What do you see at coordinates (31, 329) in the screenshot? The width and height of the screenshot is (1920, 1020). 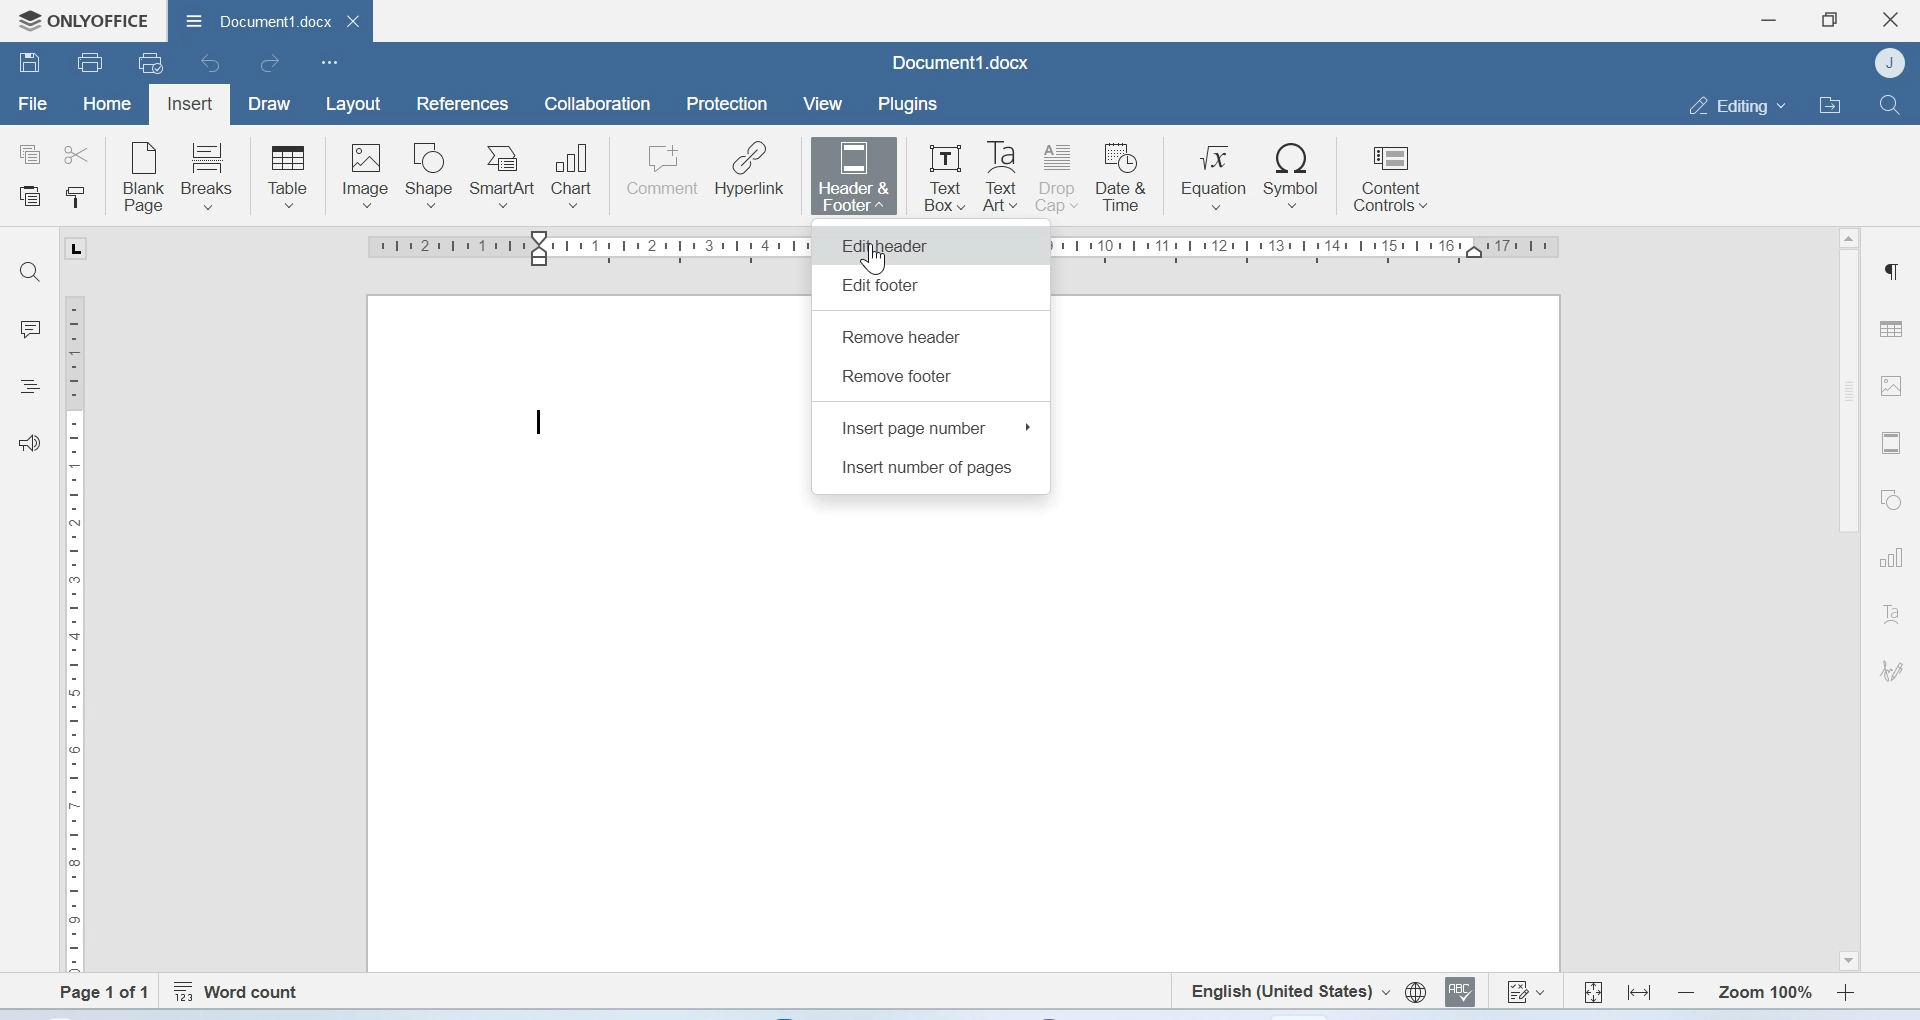 I see `Comments` at bounding box center [31, 329].